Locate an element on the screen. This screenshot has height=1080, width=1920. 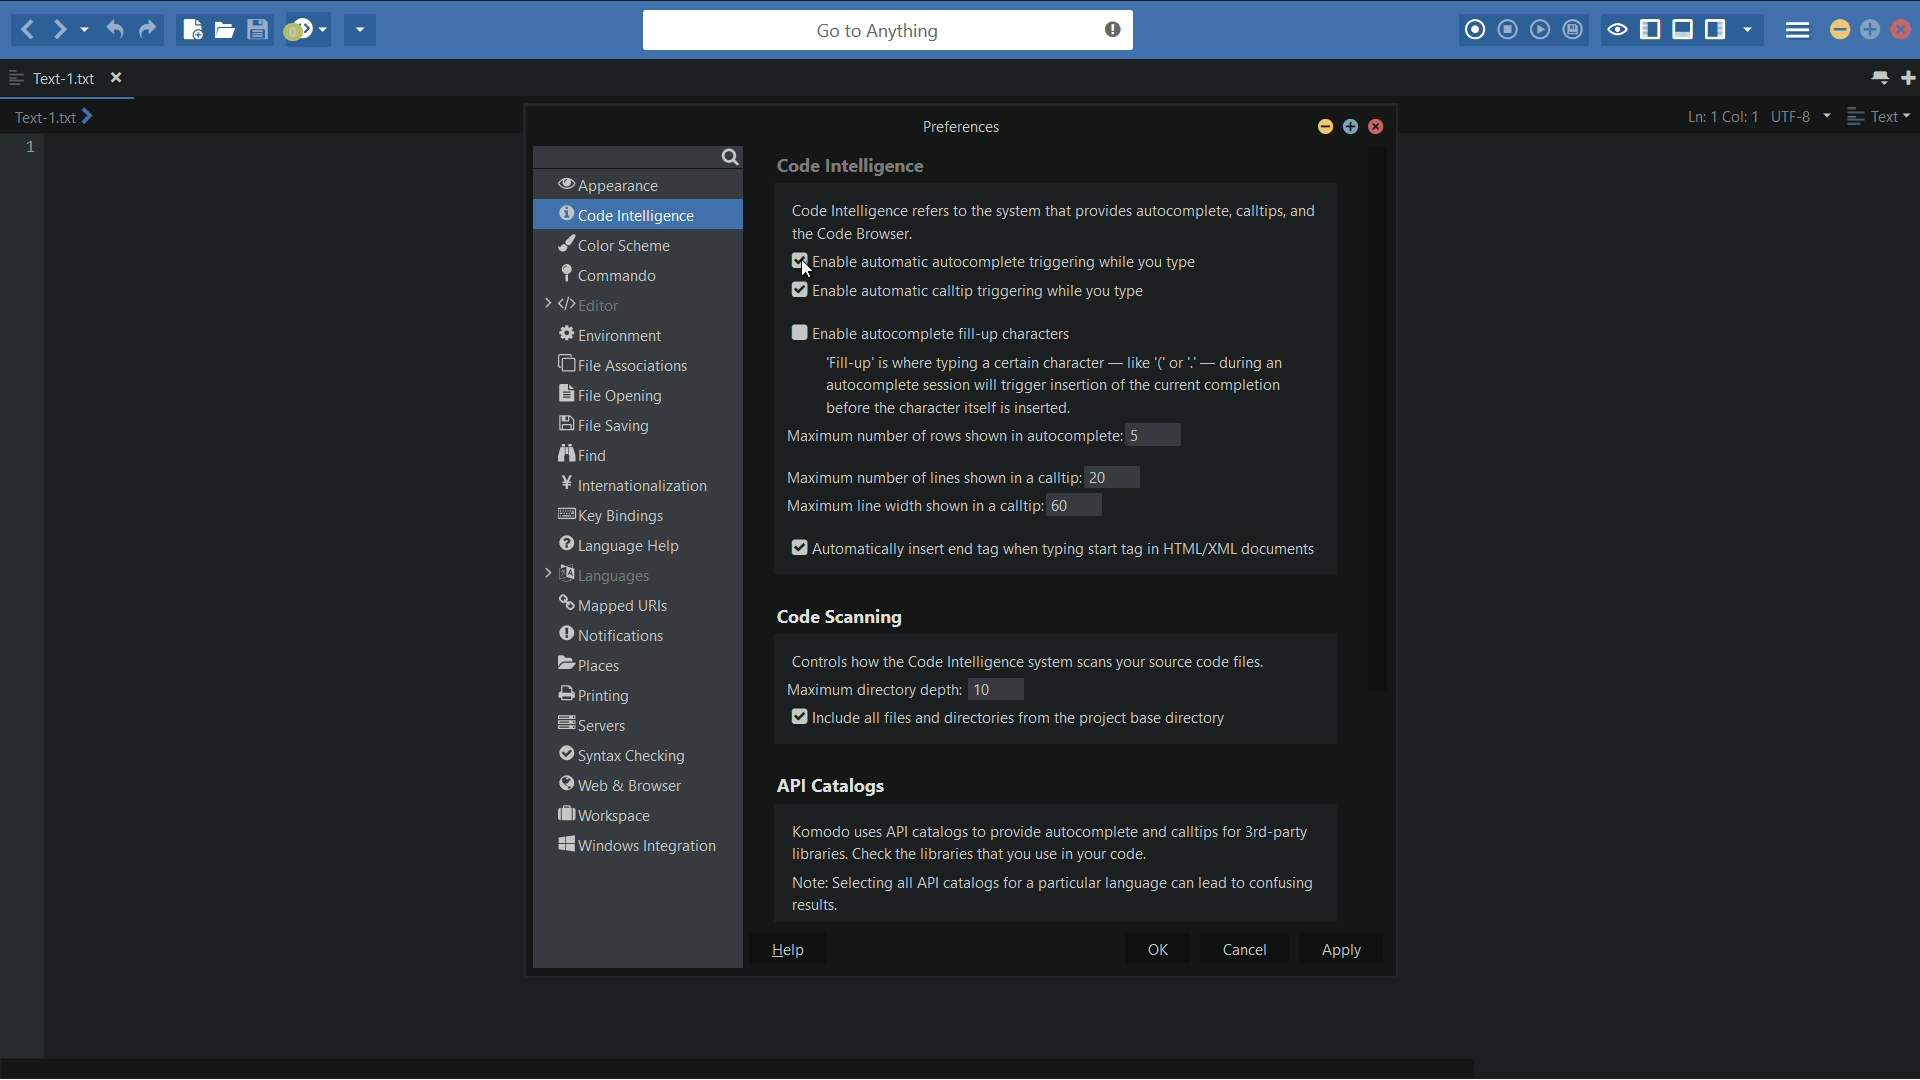
printing is located at coordinates (592, 696).